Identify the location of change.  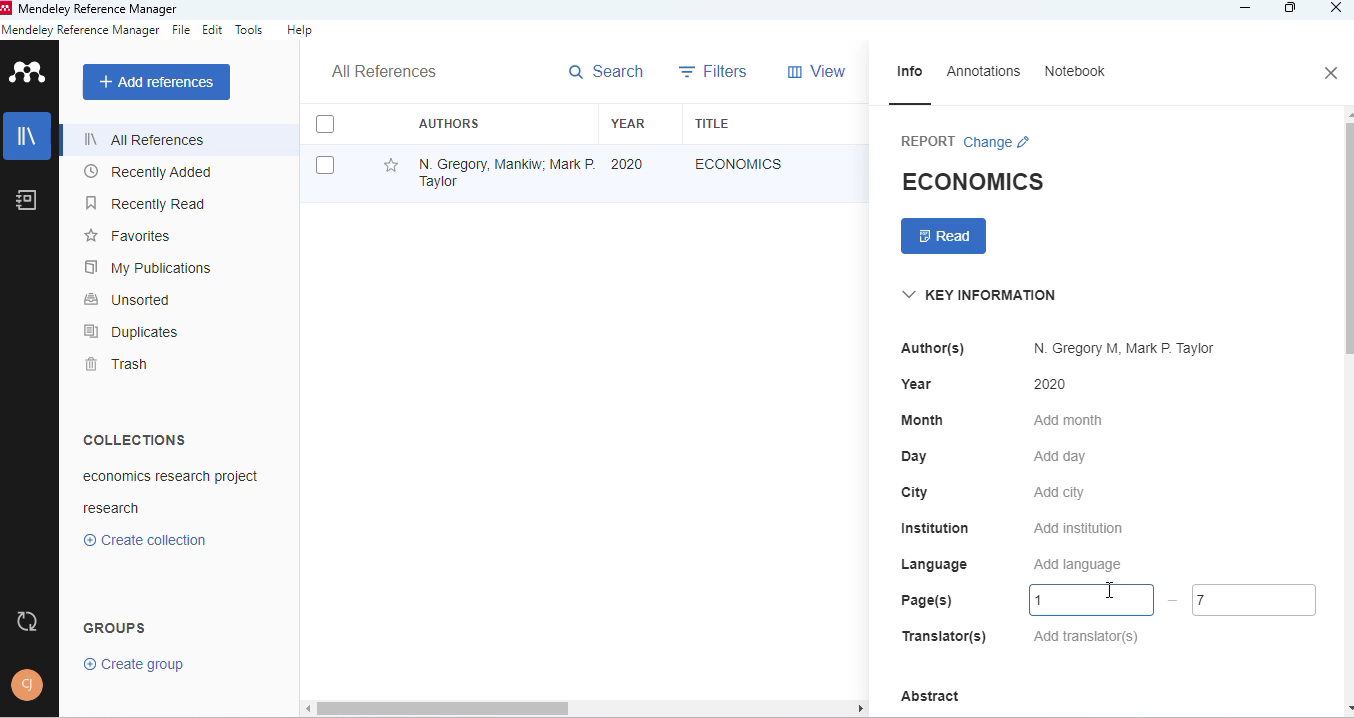
(998, 142).